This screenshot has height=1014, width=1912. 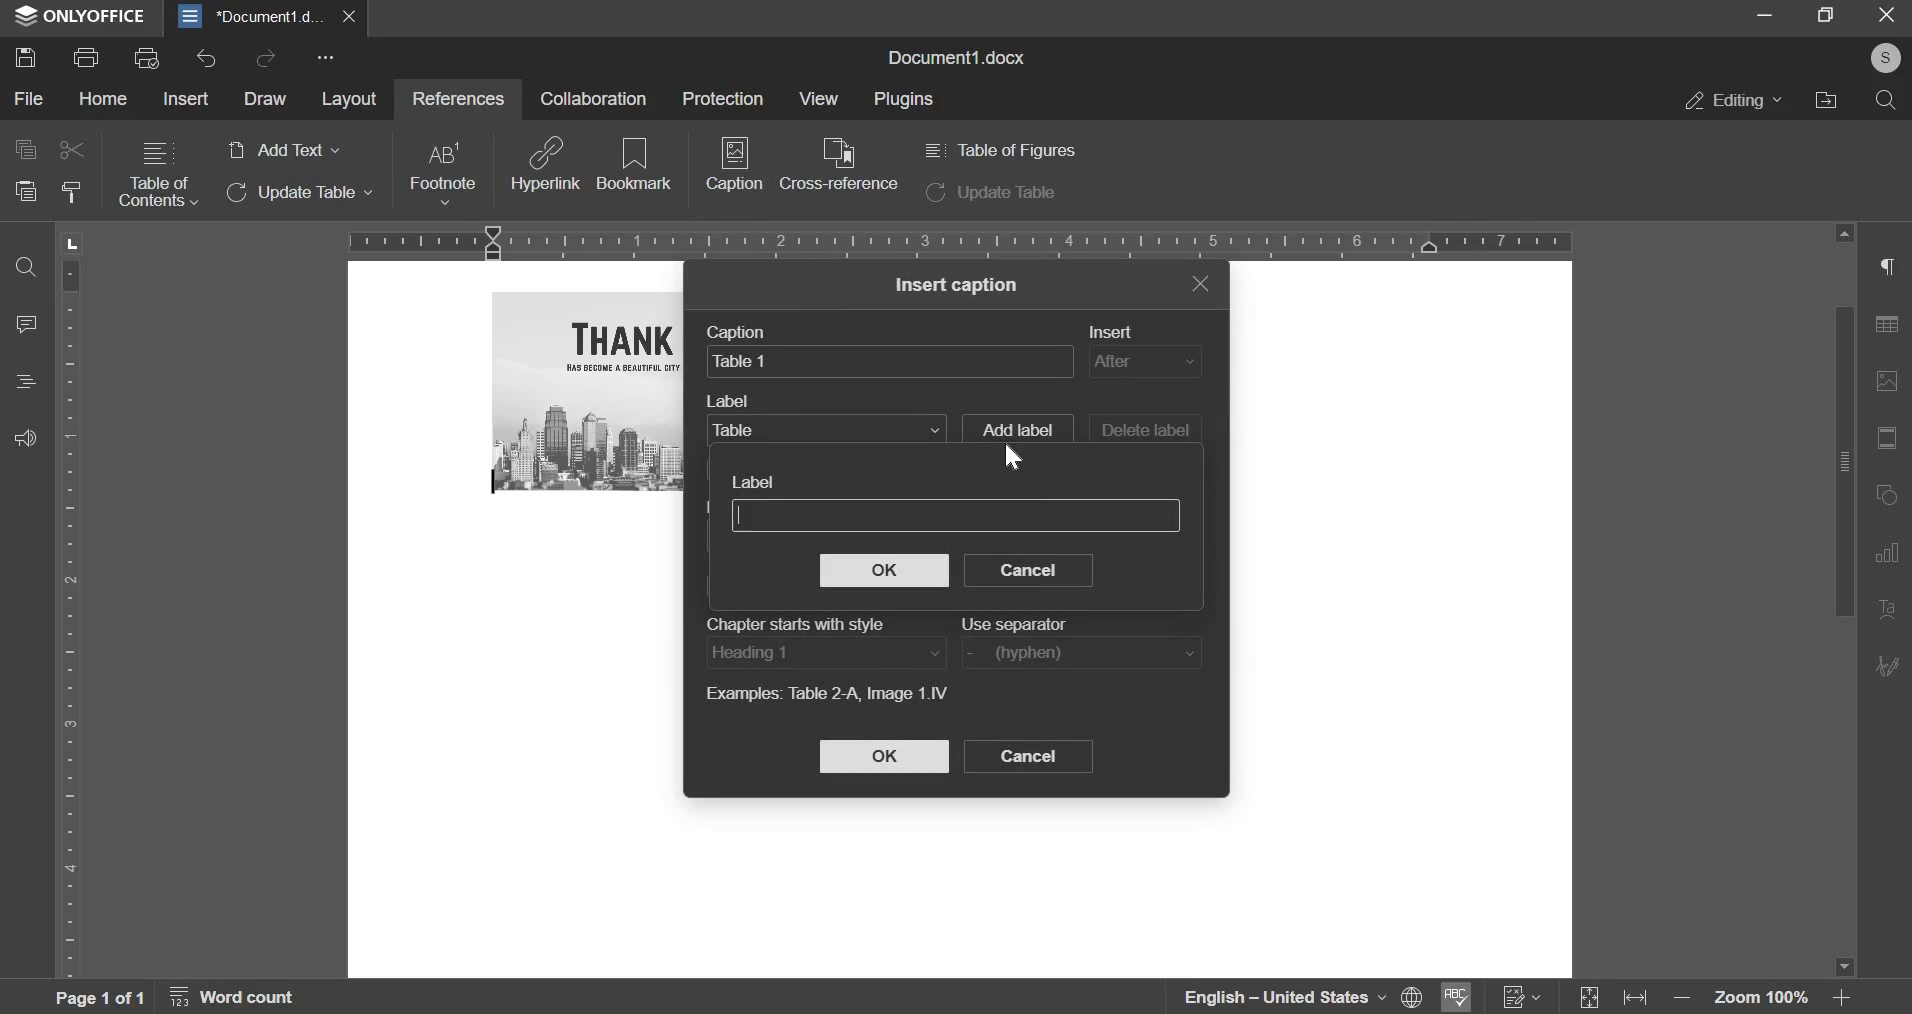 What do you see at coordinates (884, 756) in the screenshot?
I see `ok` at bounding box center [884, 756].